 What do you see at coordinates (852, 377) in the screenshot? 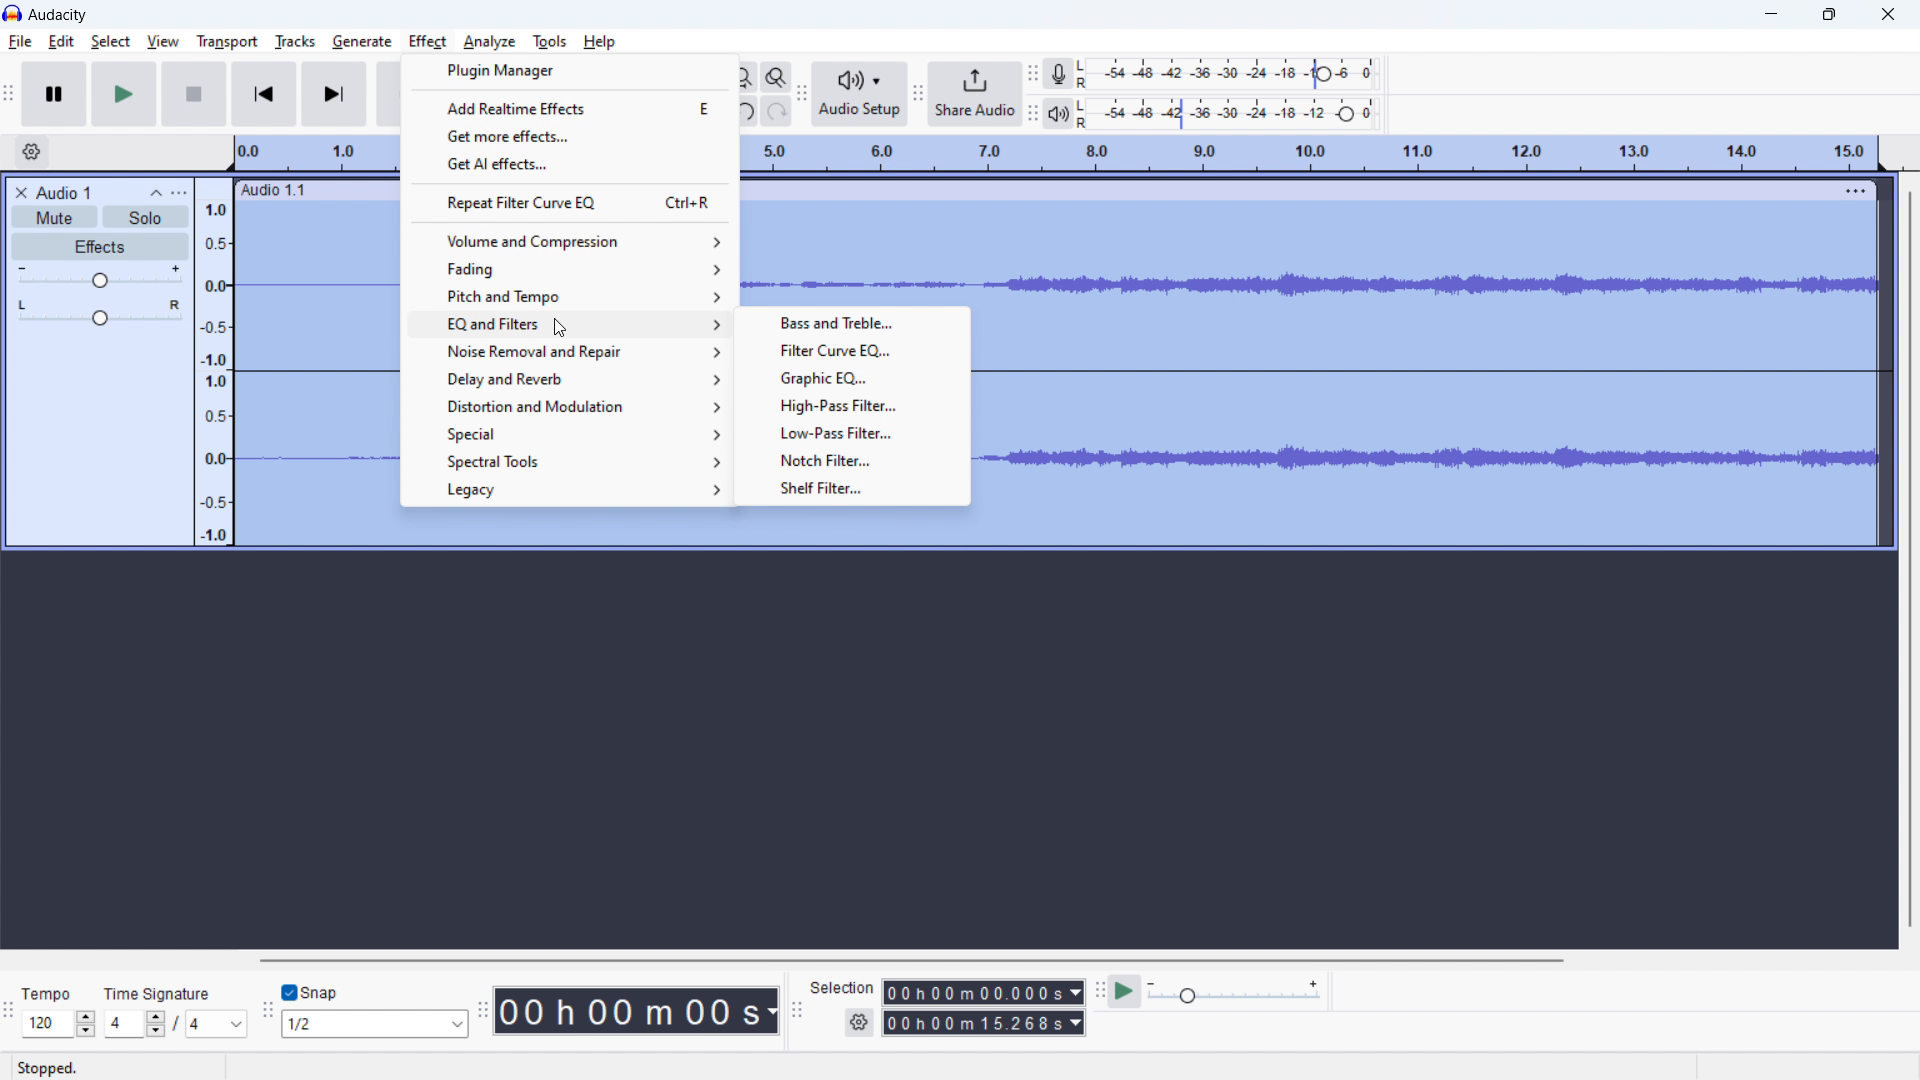
I see `graphic EQ` at bounding box center [852, 377].